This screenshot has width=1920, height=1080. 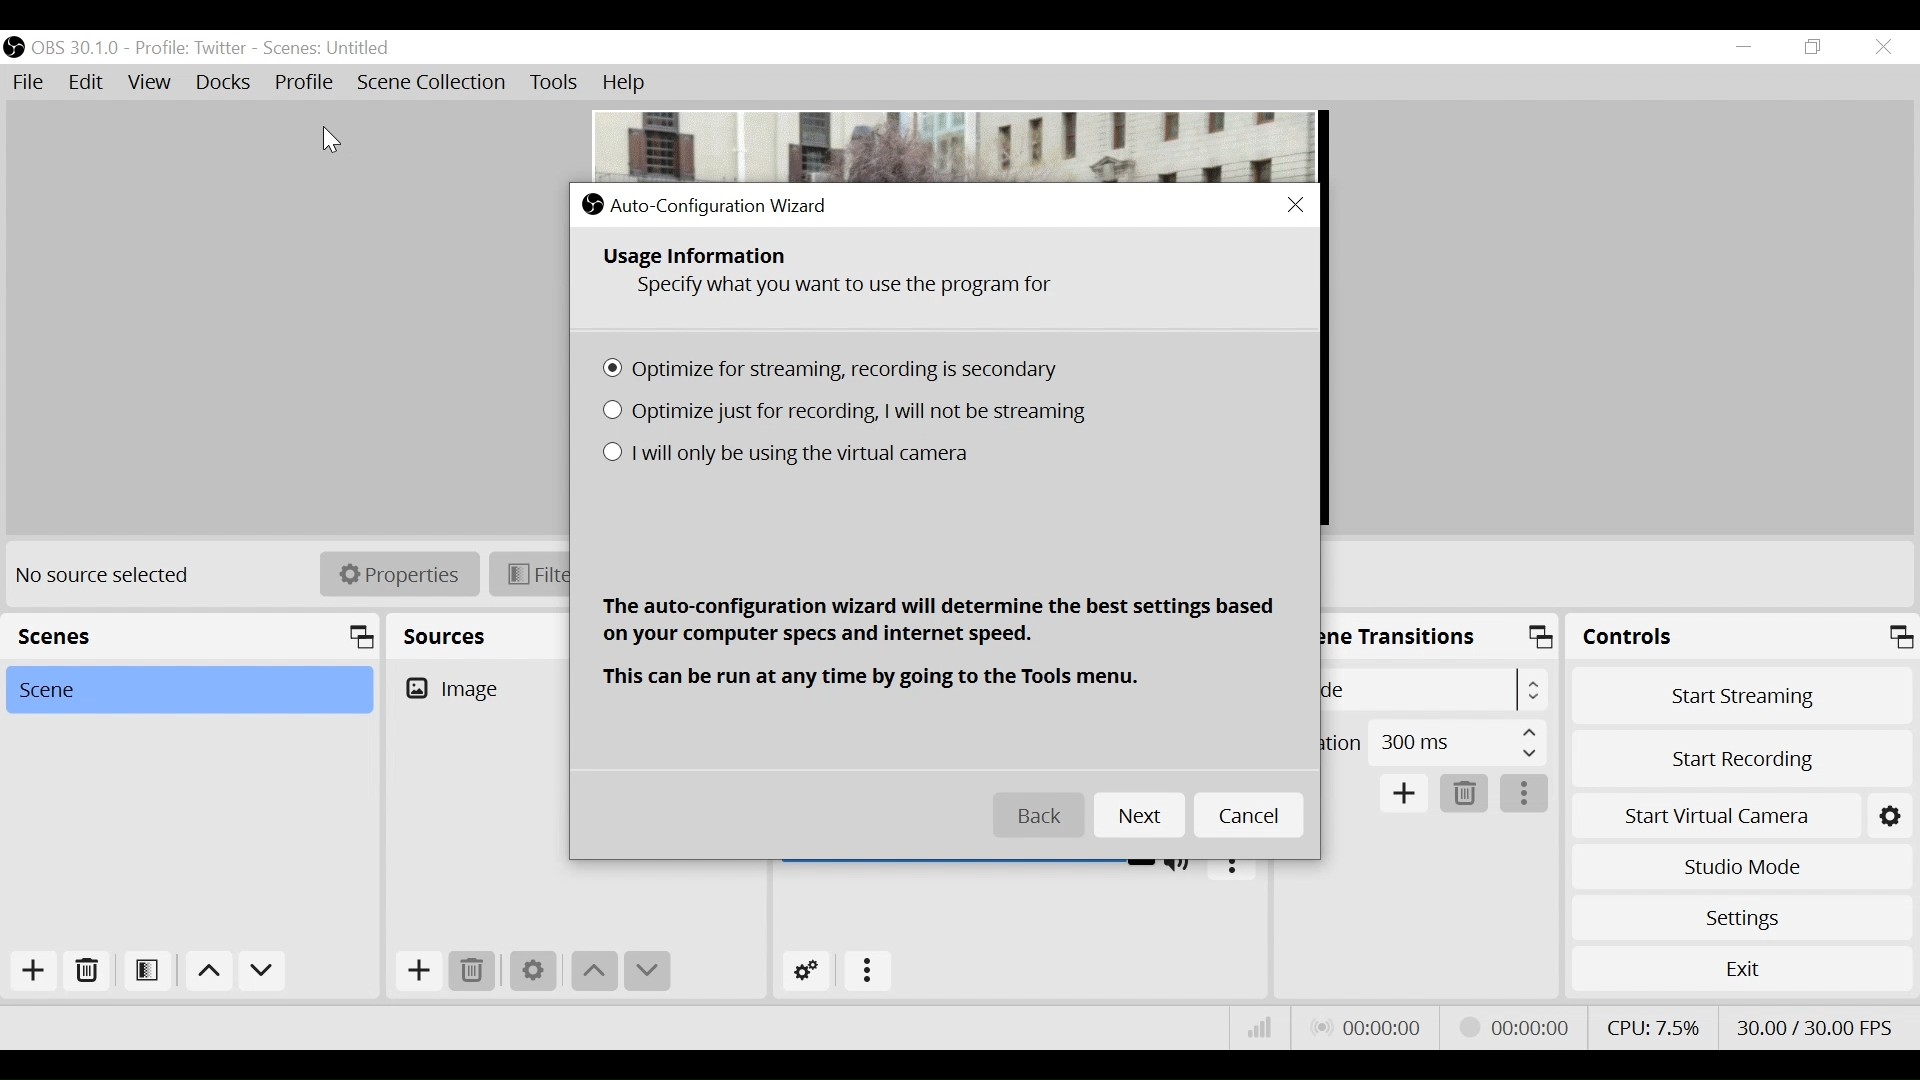 What do you see at coordinates (1739, 813) in the screenshot?
I see `Start Virtual Camera` at bounding box center [1739, 813].